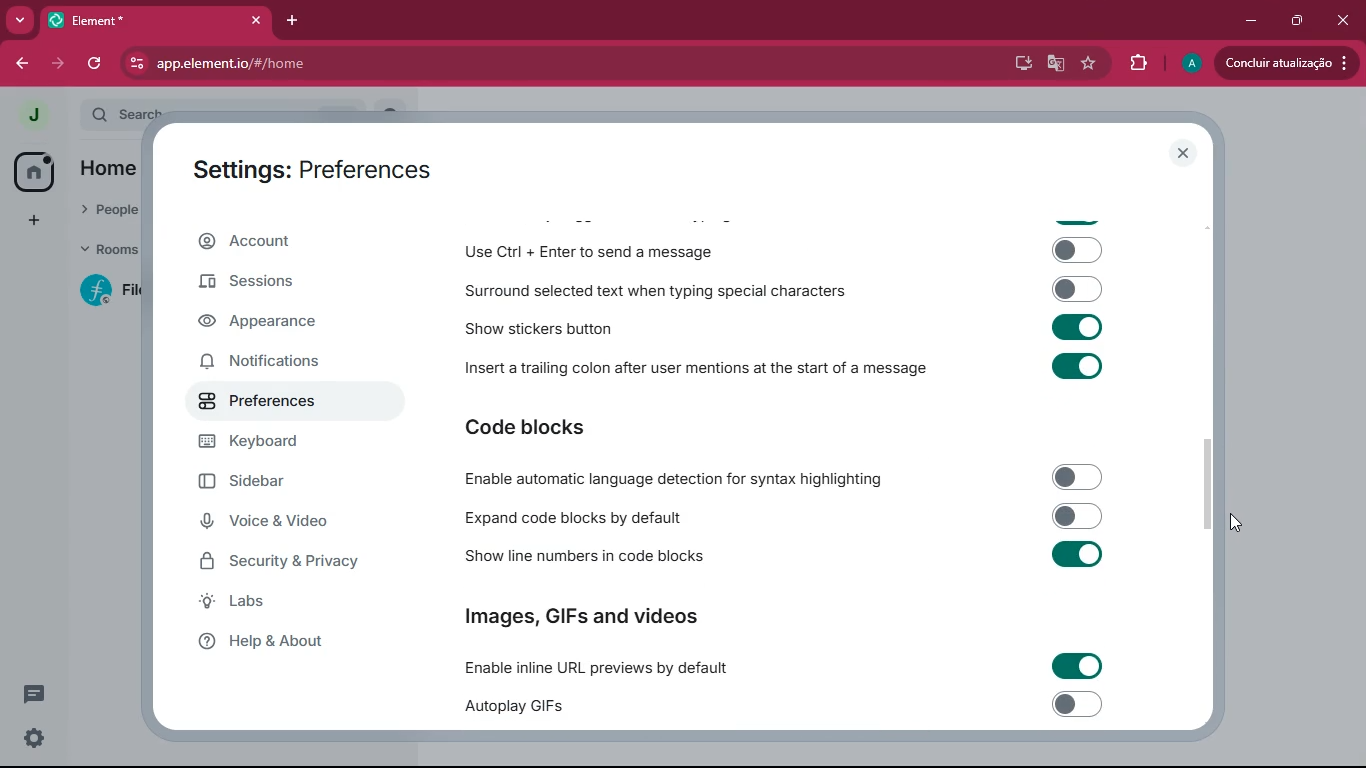 The width and height of the screenshot is (1366, 768). Describe the element at coordinates (1205, 483) in the screenshot. I see `scroll bar ` at that location.